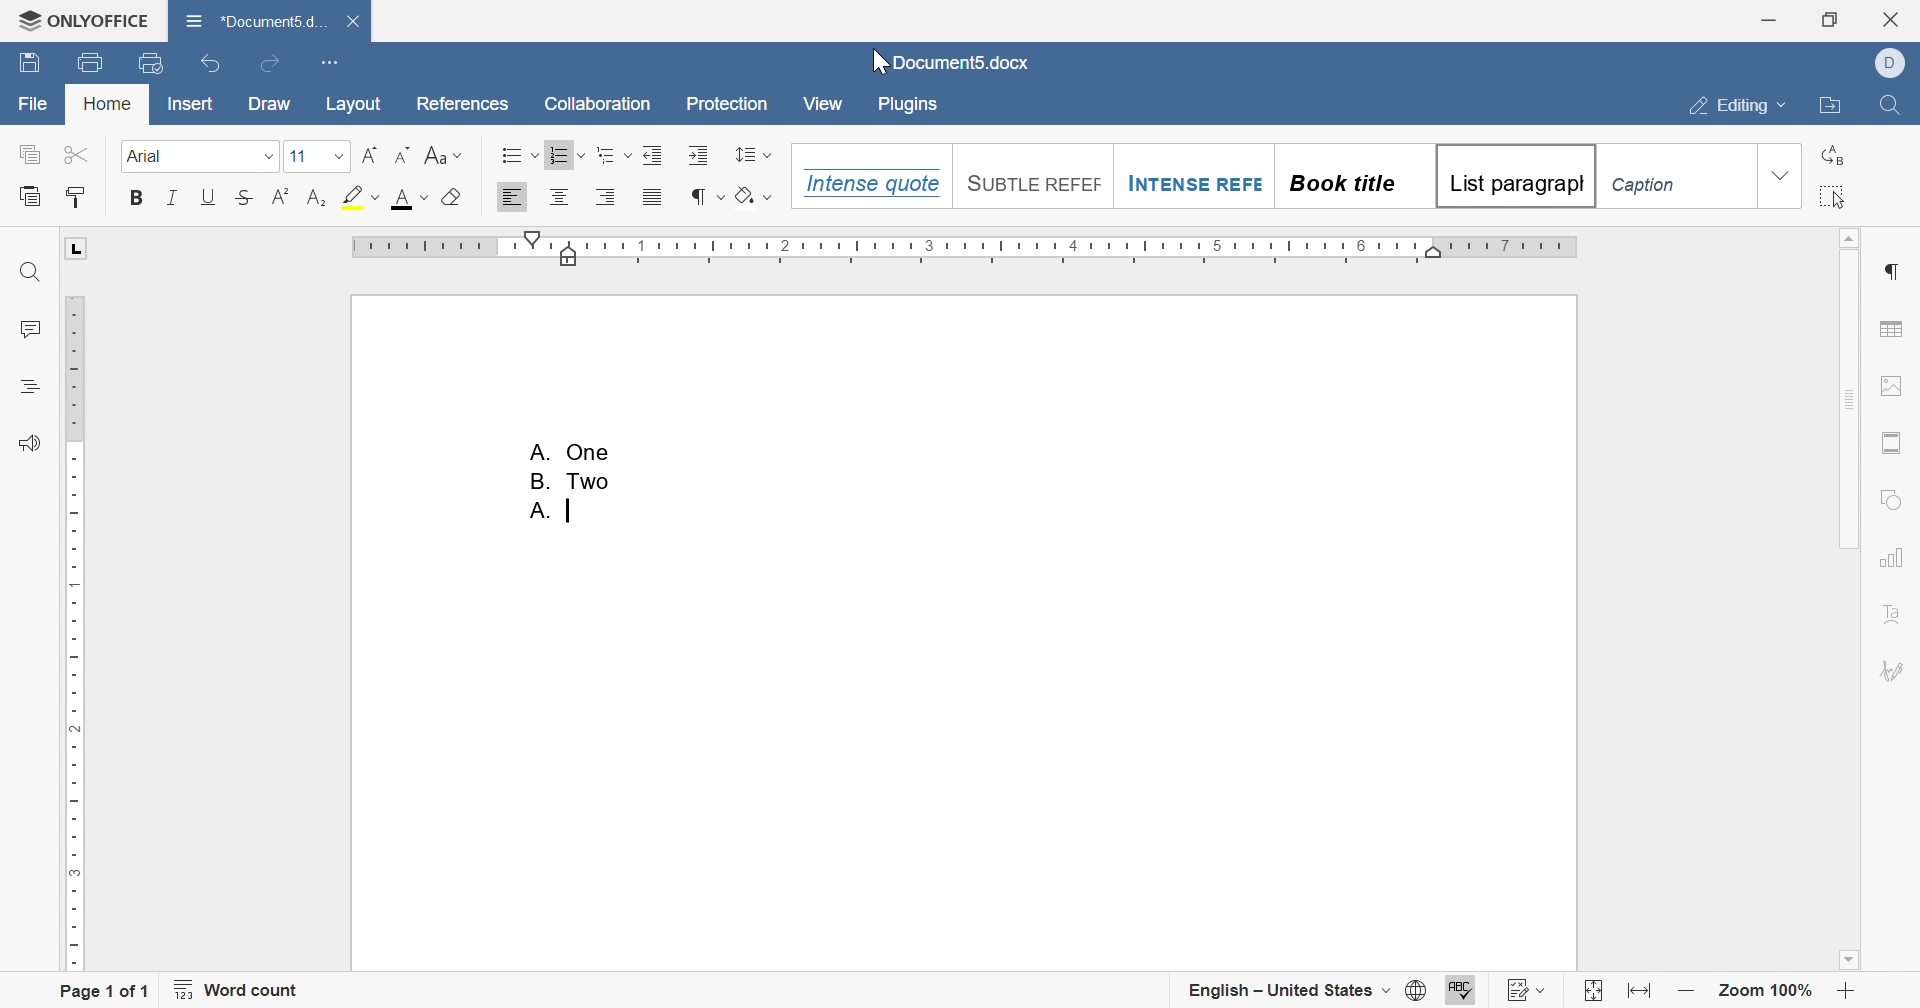  Describe the element at coordinates (258, 20) in the screenshot. I see `*document5.docx` at that location.